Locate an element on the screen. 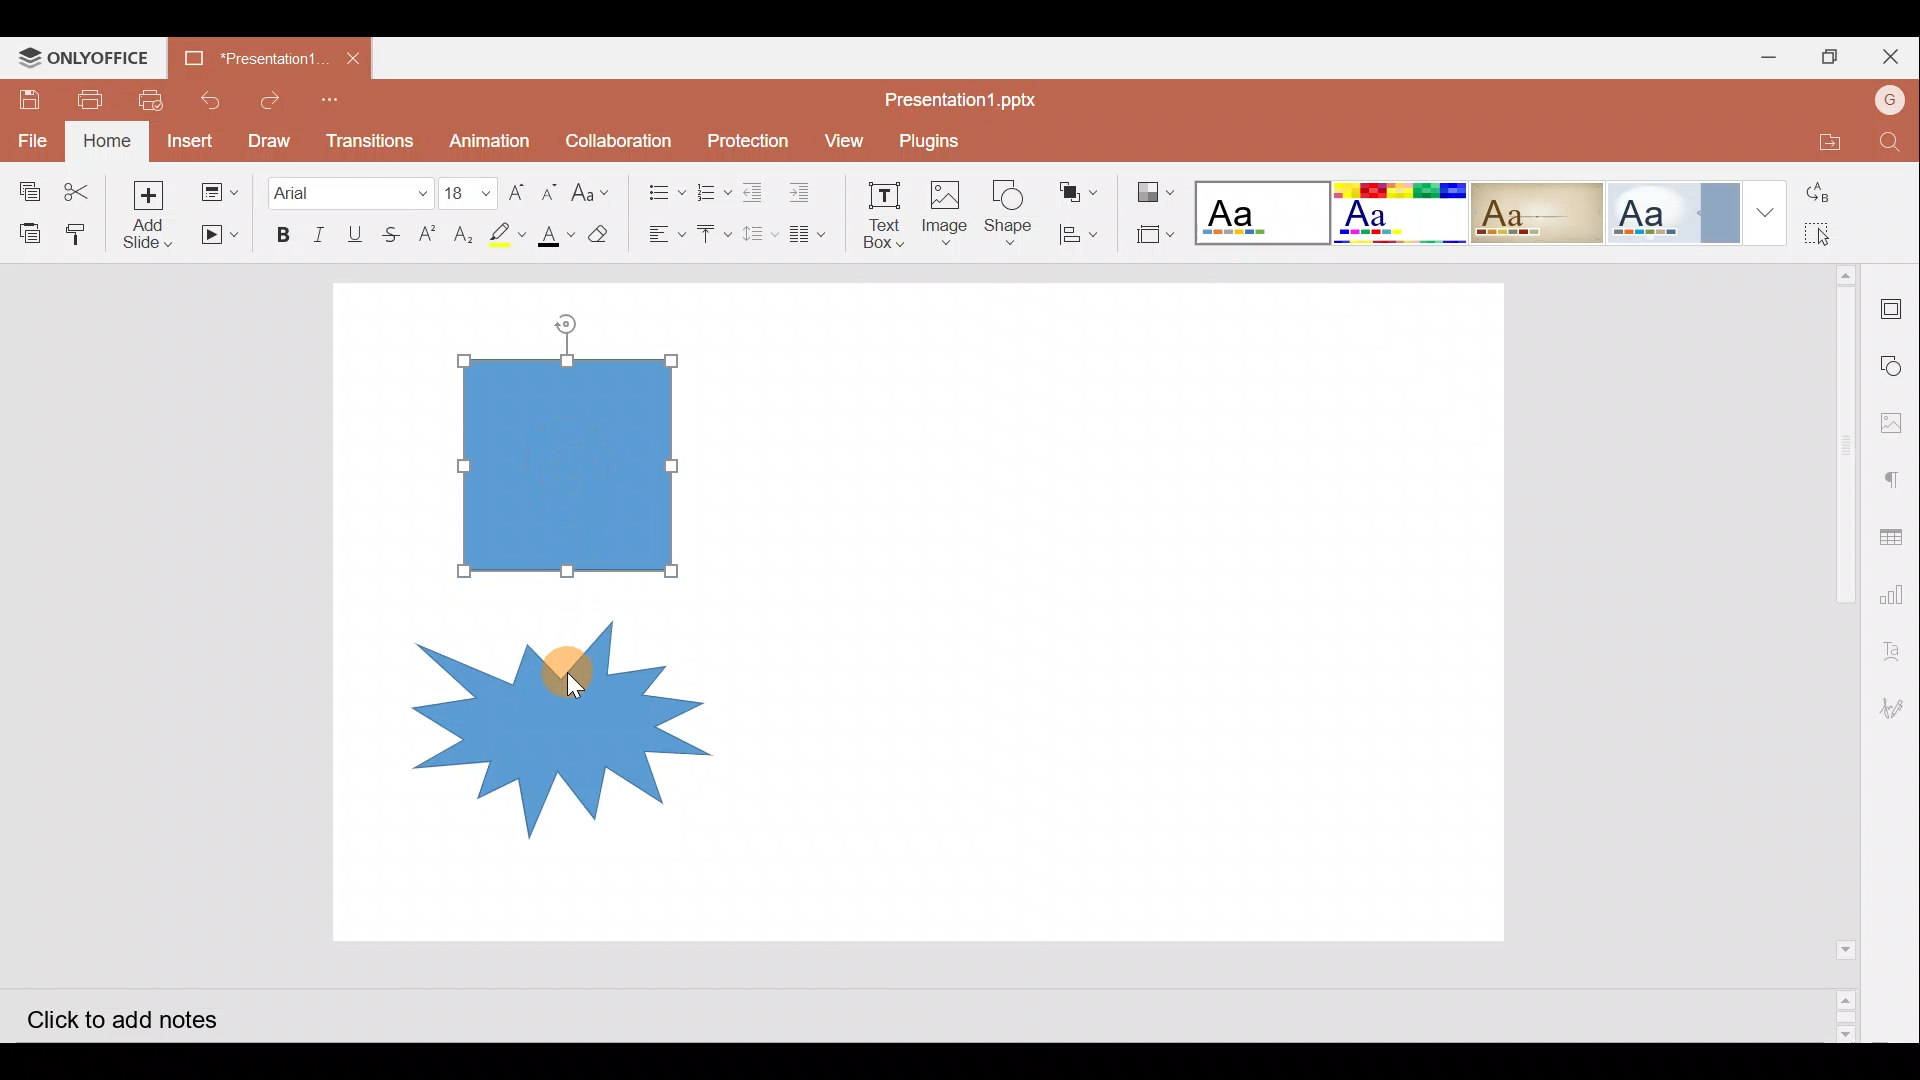  Presentation1.pptx is located at coordinates (973, 94).